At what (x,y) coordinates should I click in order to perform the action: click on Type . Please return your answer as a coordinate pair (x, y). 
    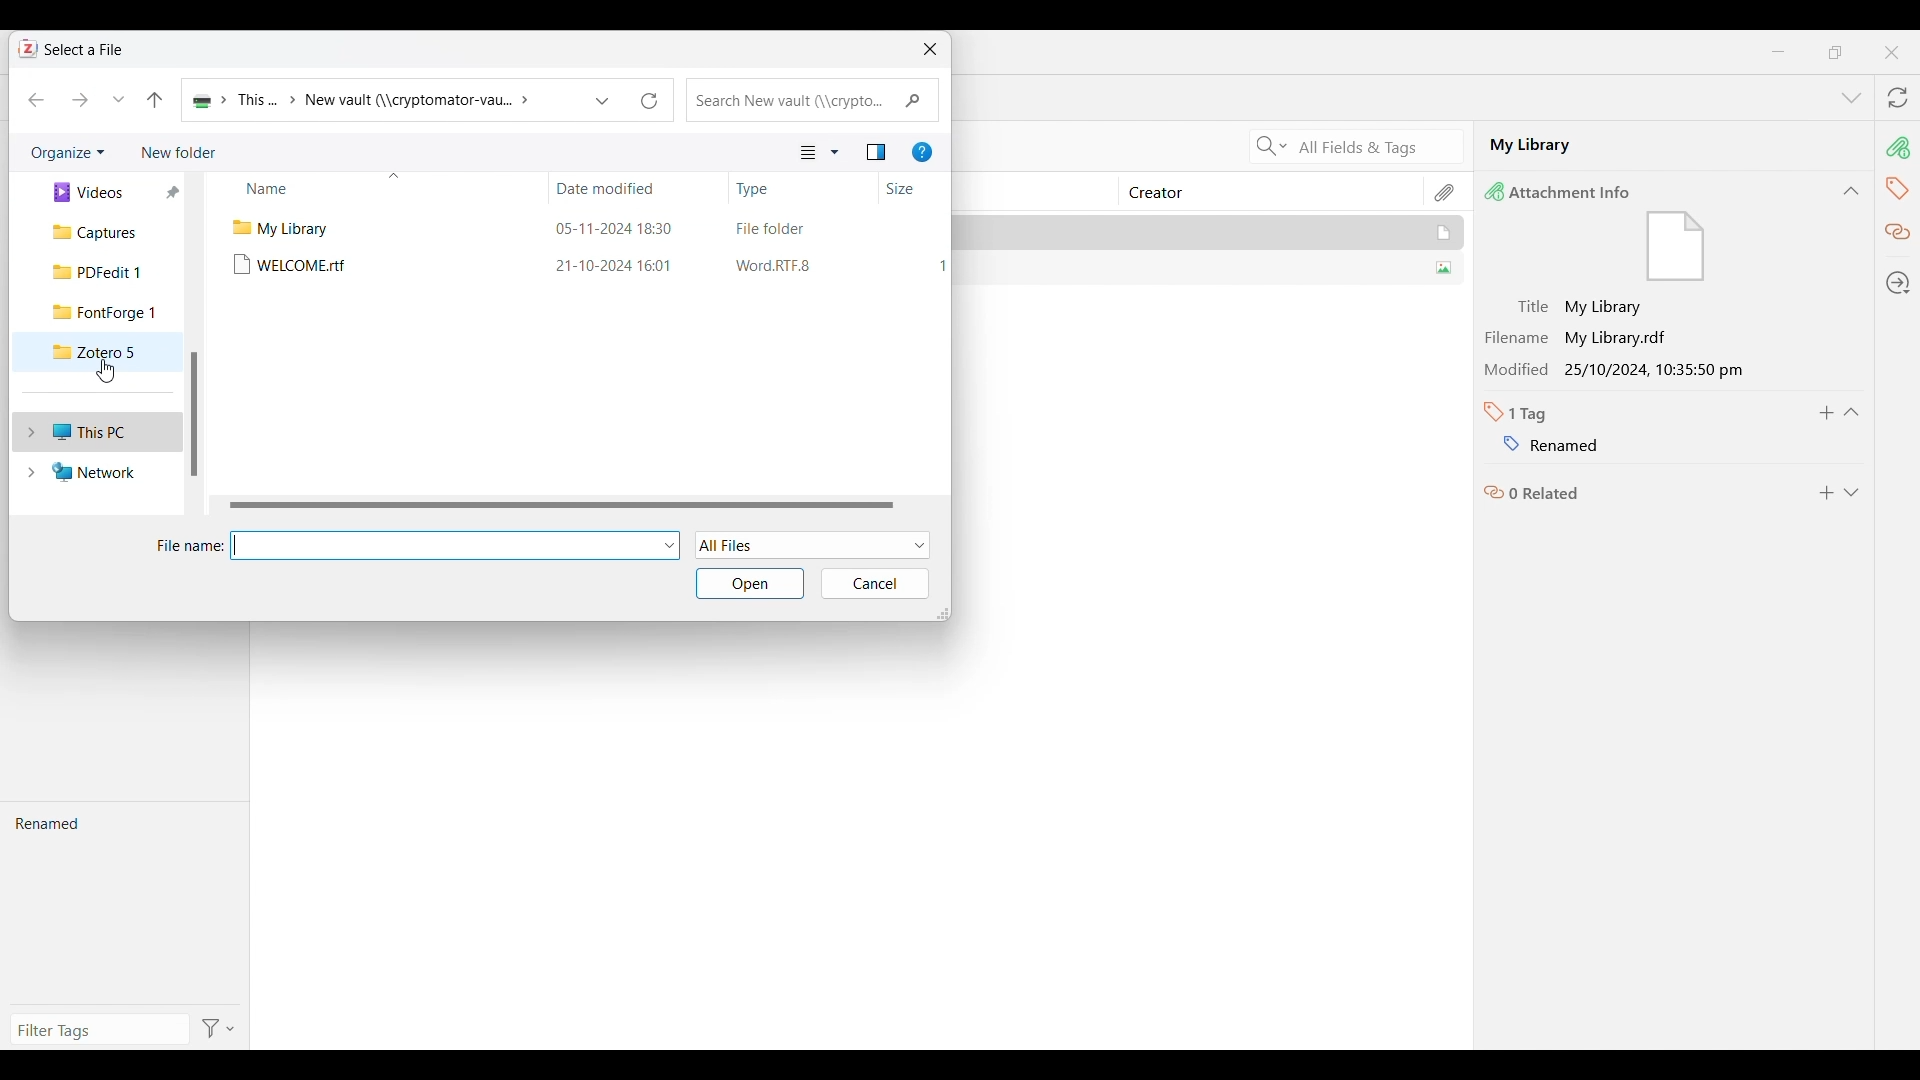
    Looking at the image, I should click on (758, 190).